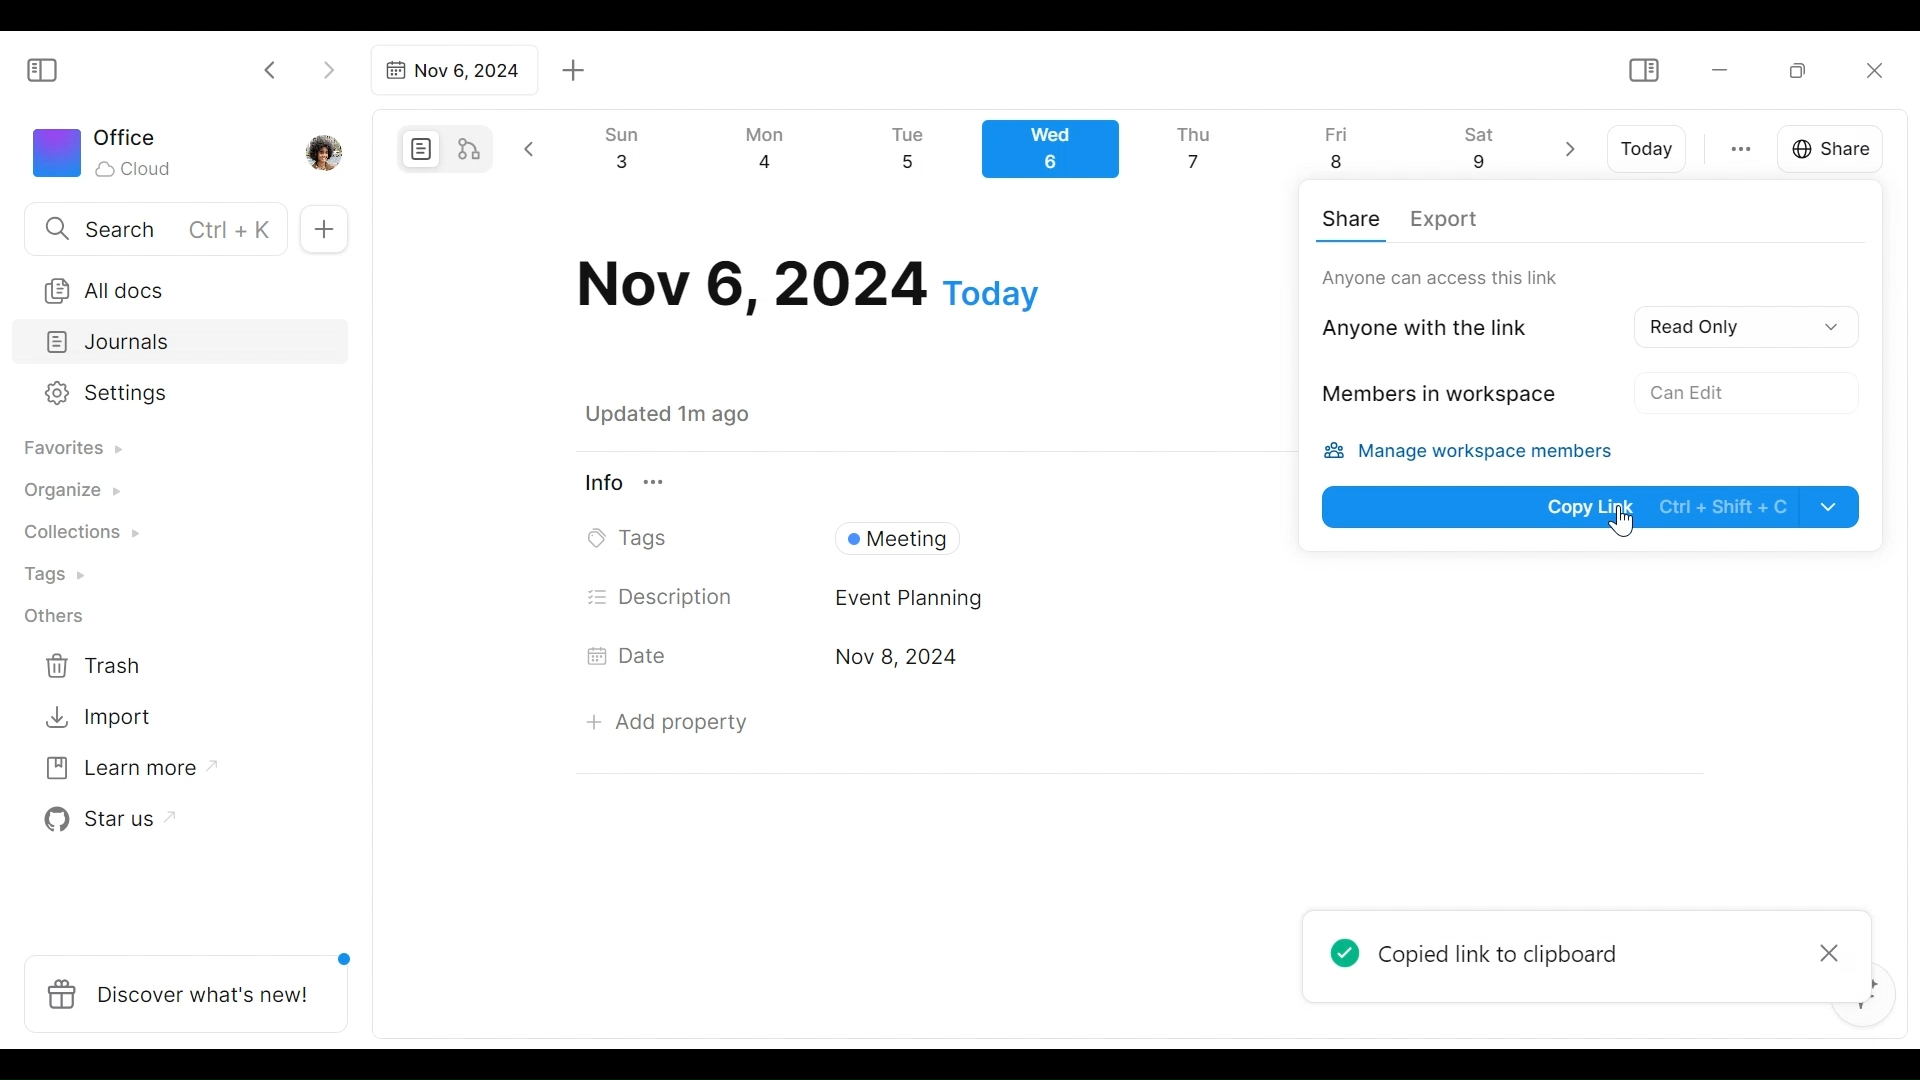  I want to click on Others, so click(55, 616).